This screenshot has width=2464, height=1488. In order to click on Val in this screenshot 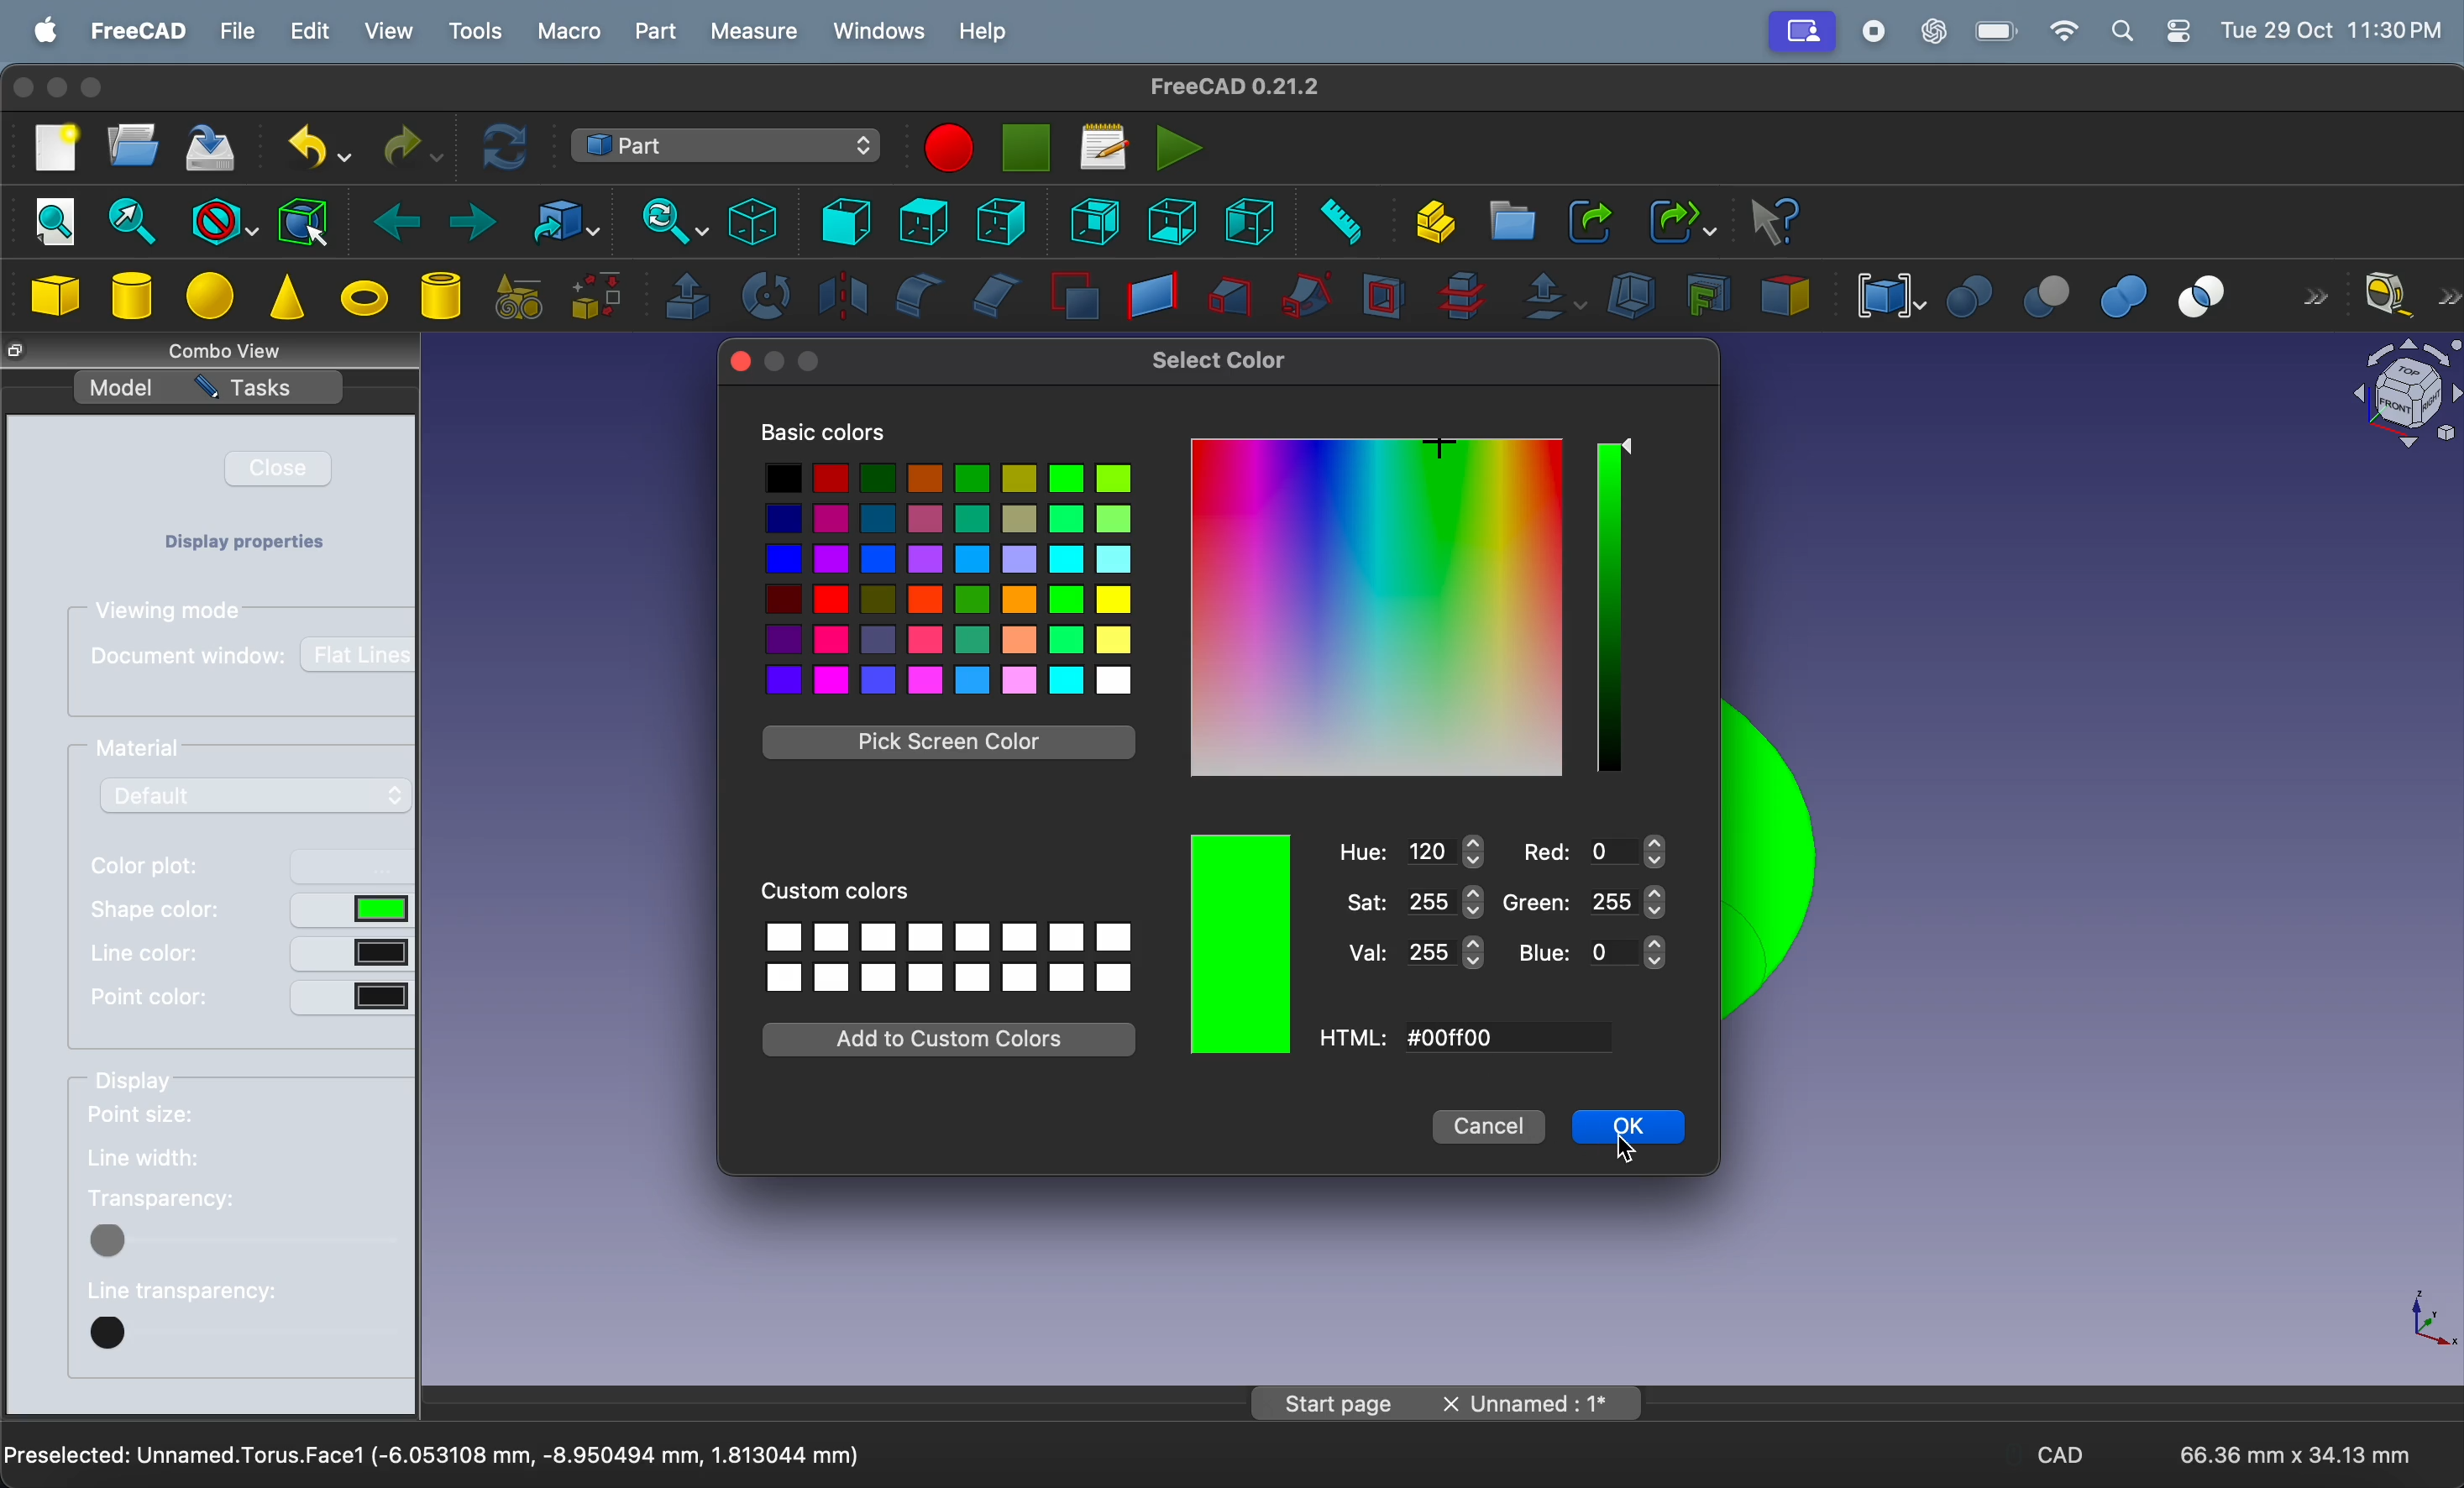, I will do `click(1416, 951)`.